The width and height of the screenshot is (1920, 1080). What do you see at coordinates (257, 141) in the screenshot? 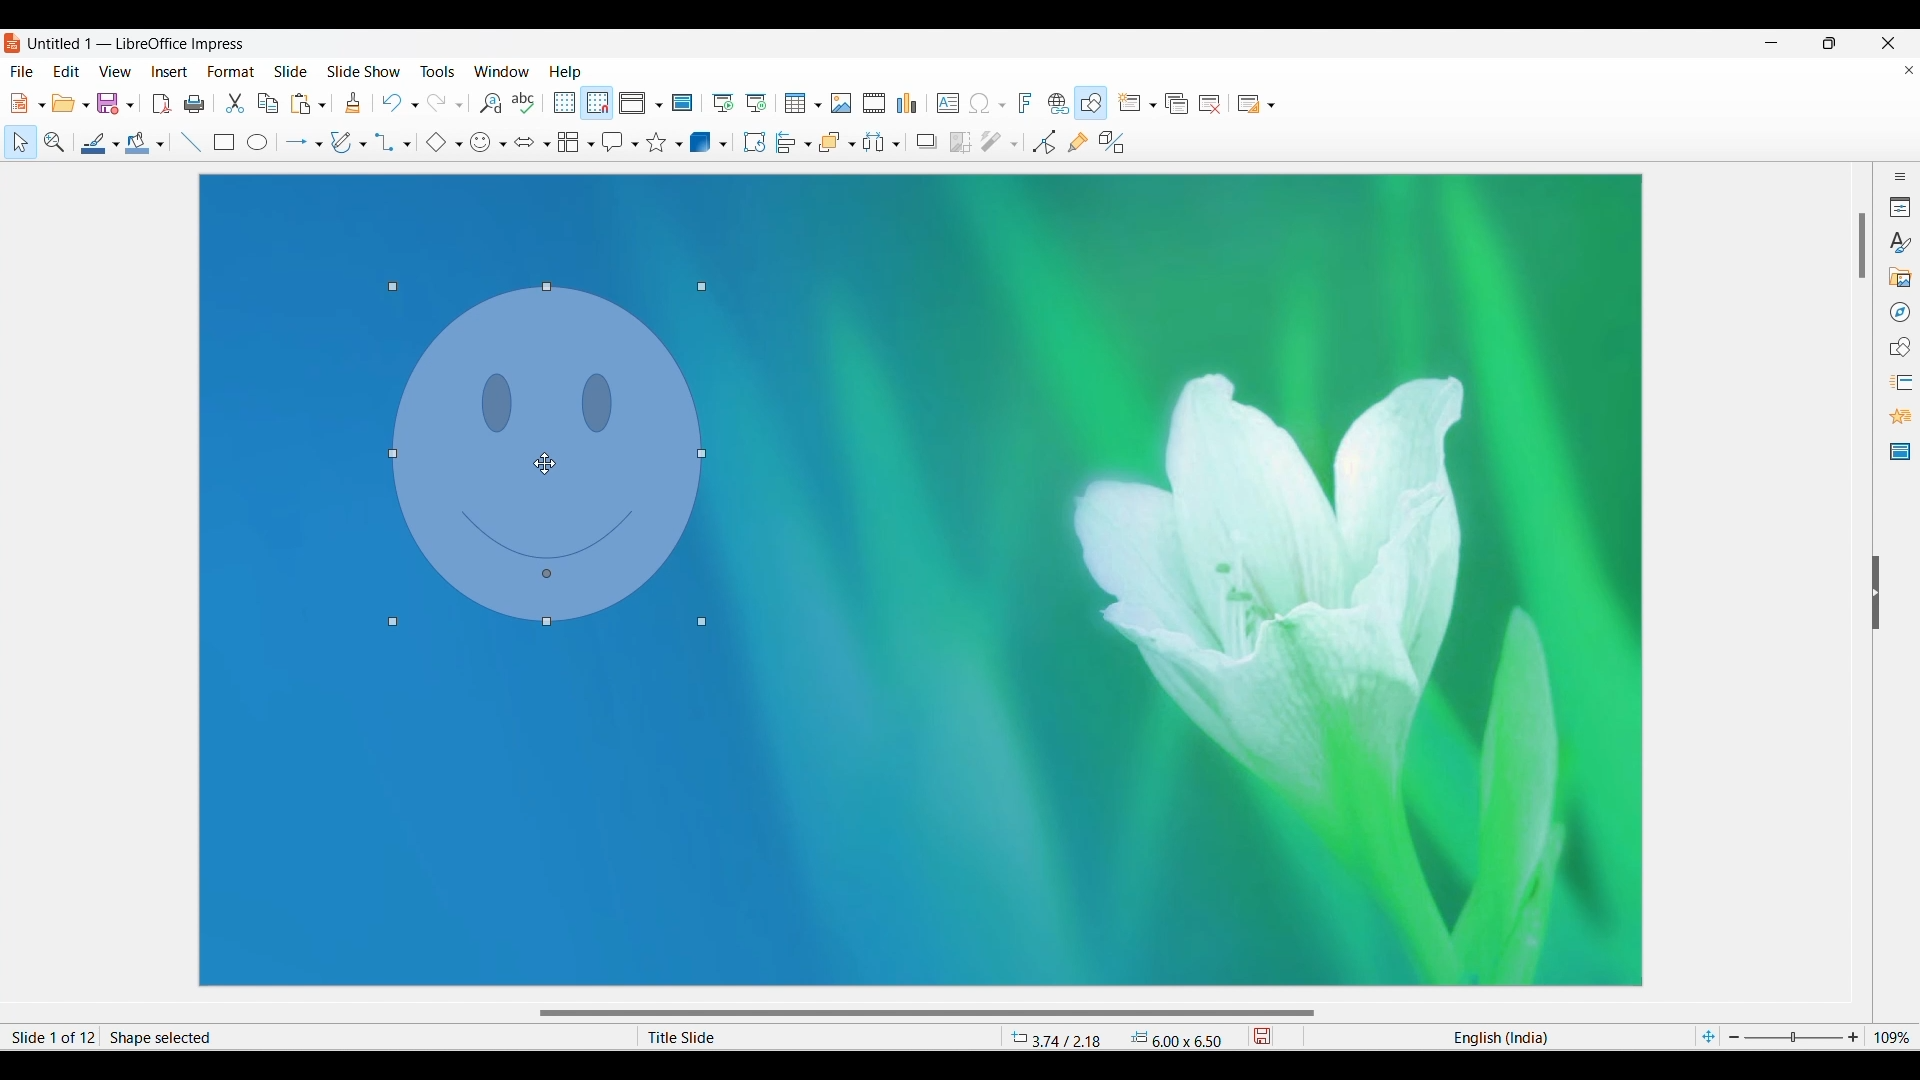
I see `Ellipse` at bounding box center [257, 141].